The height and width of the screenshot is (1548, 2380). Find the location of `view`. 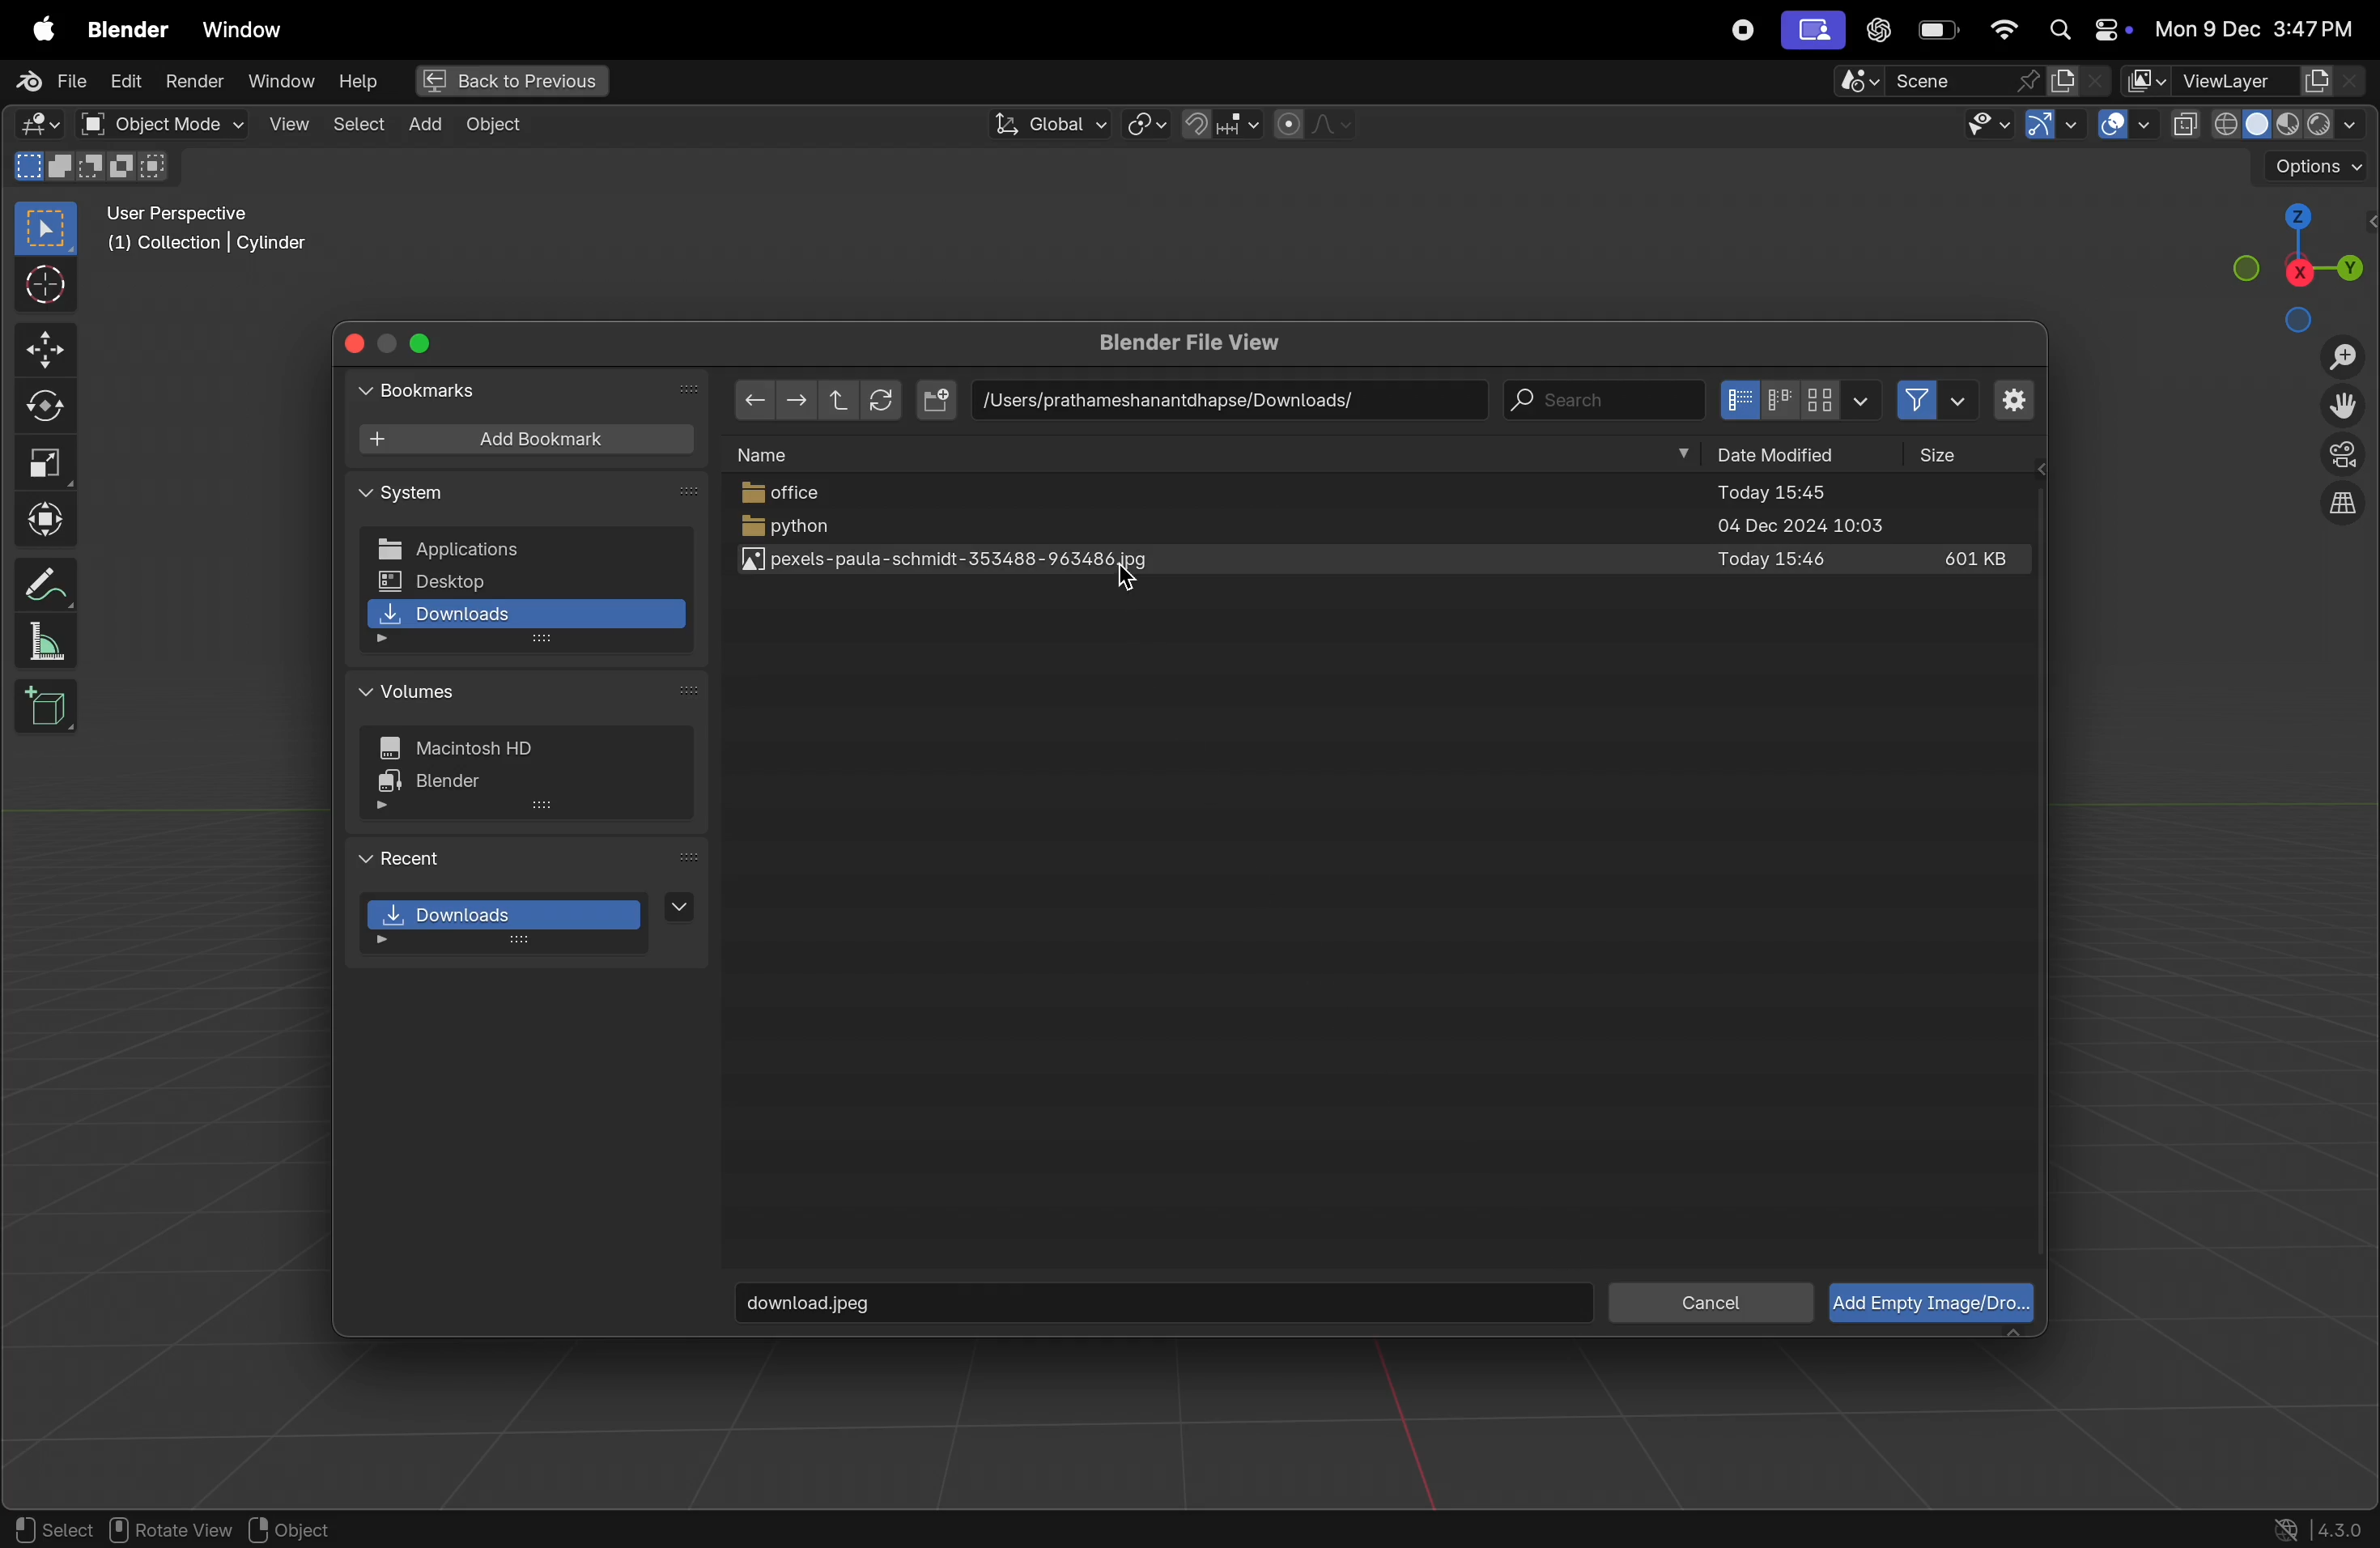

view is located at coordinates (285, 123).